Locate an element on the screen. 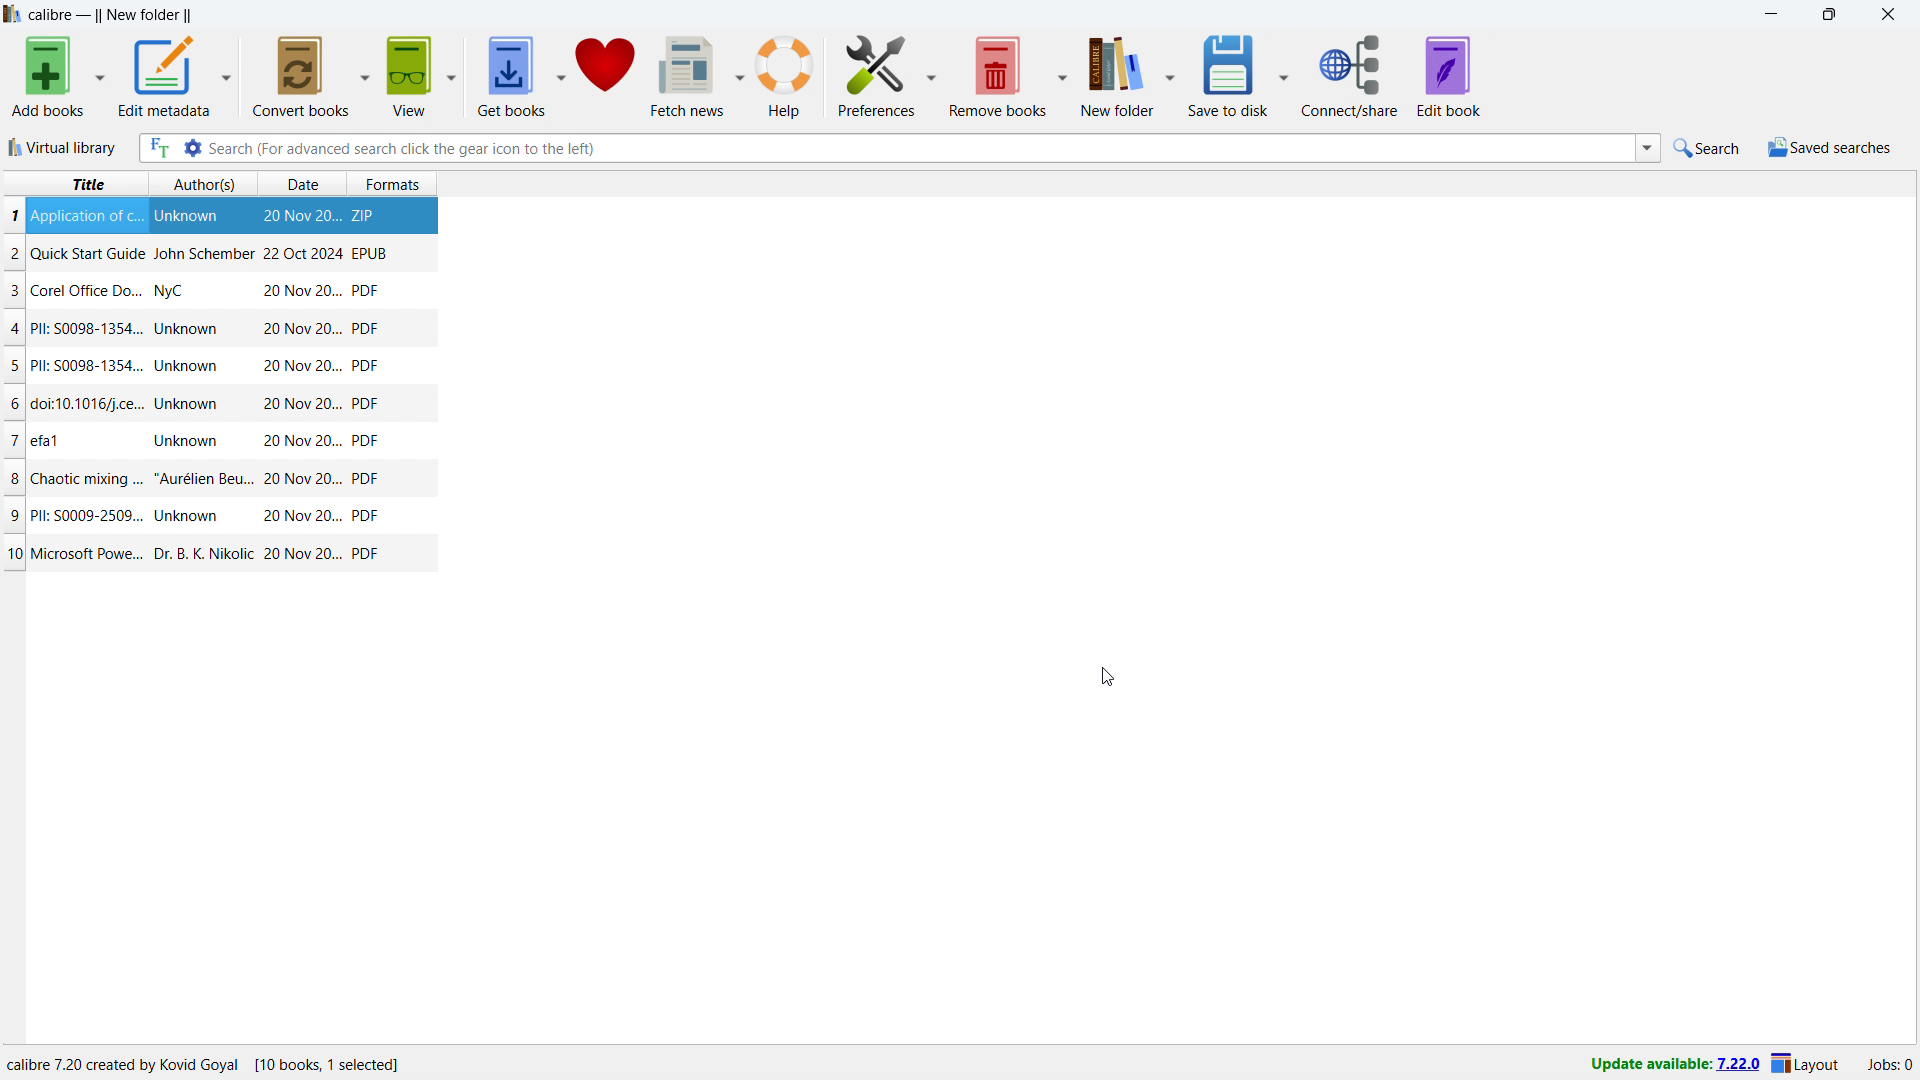  PDF is located at coordinates (365, 403).